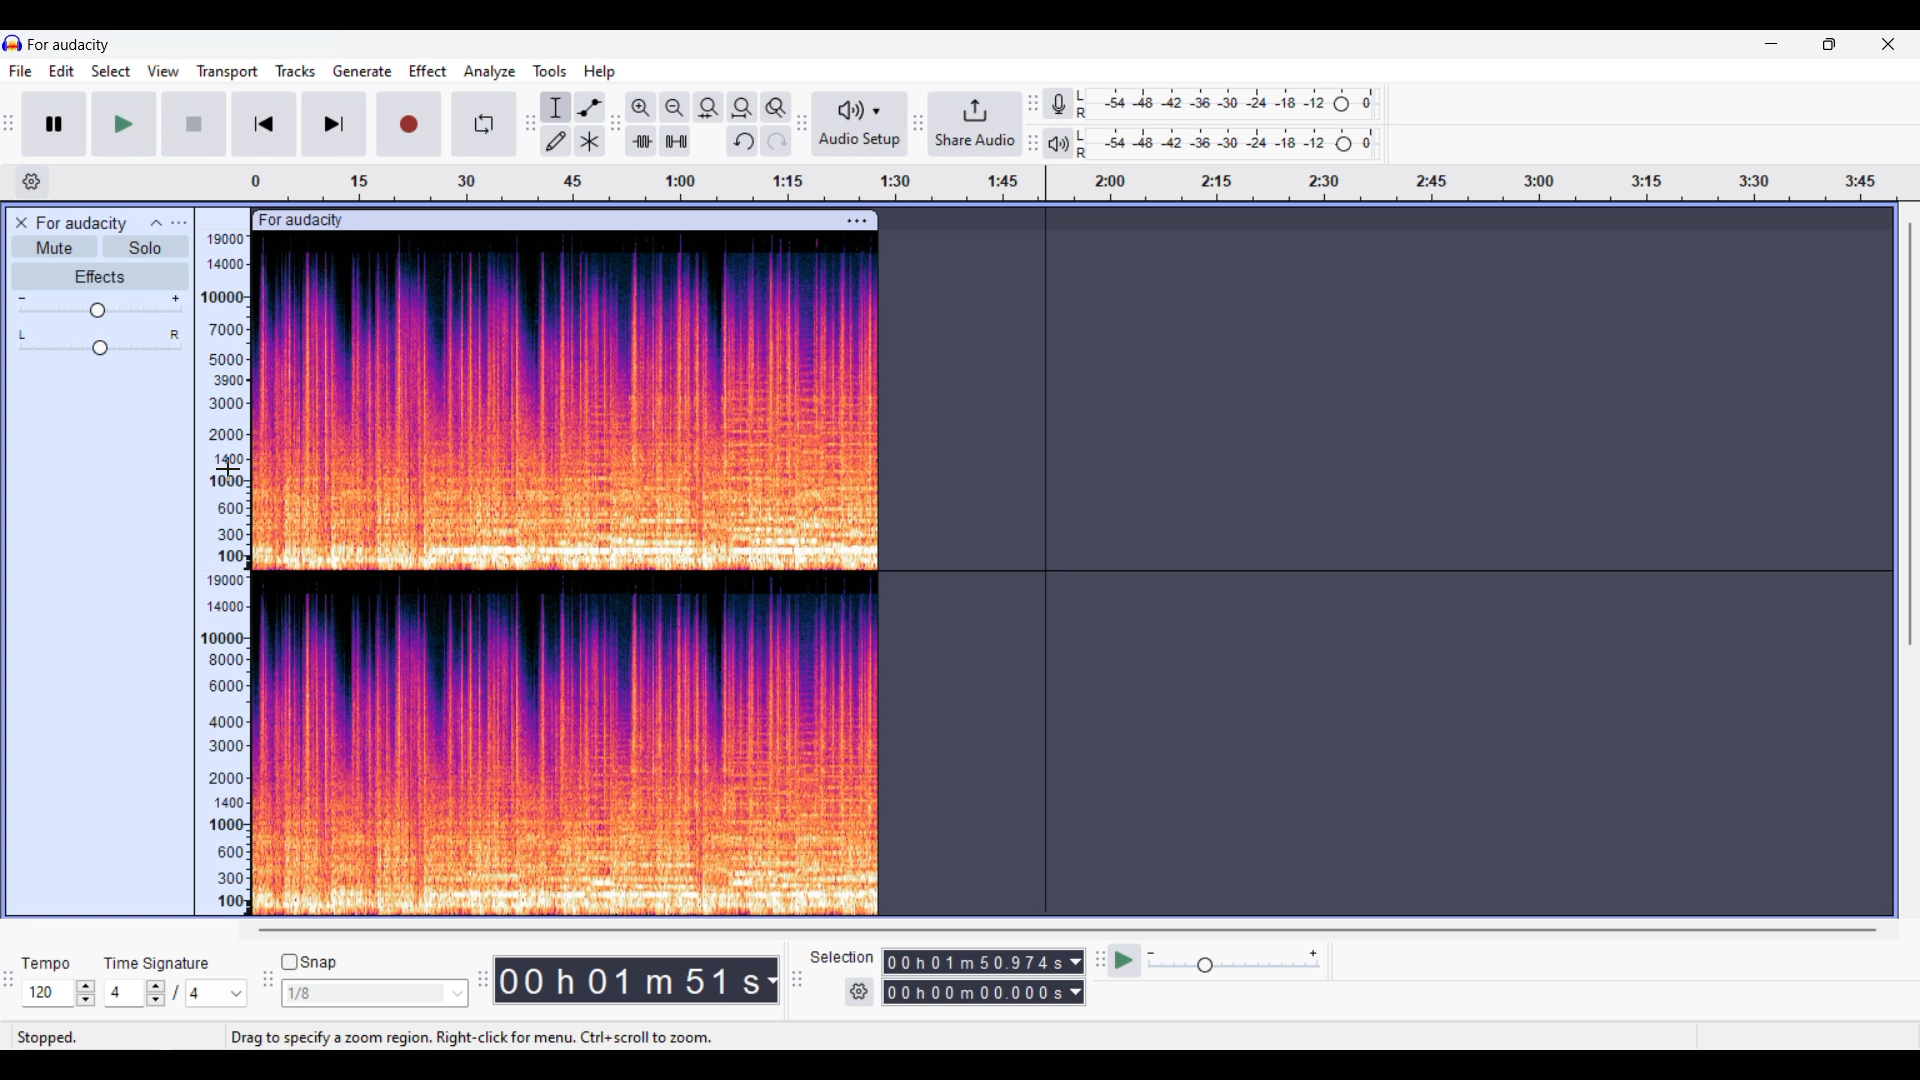  What do you see at coordinates (157, 222) in the screenshot?
I see `Collpase` at bounding box center [157, 222].